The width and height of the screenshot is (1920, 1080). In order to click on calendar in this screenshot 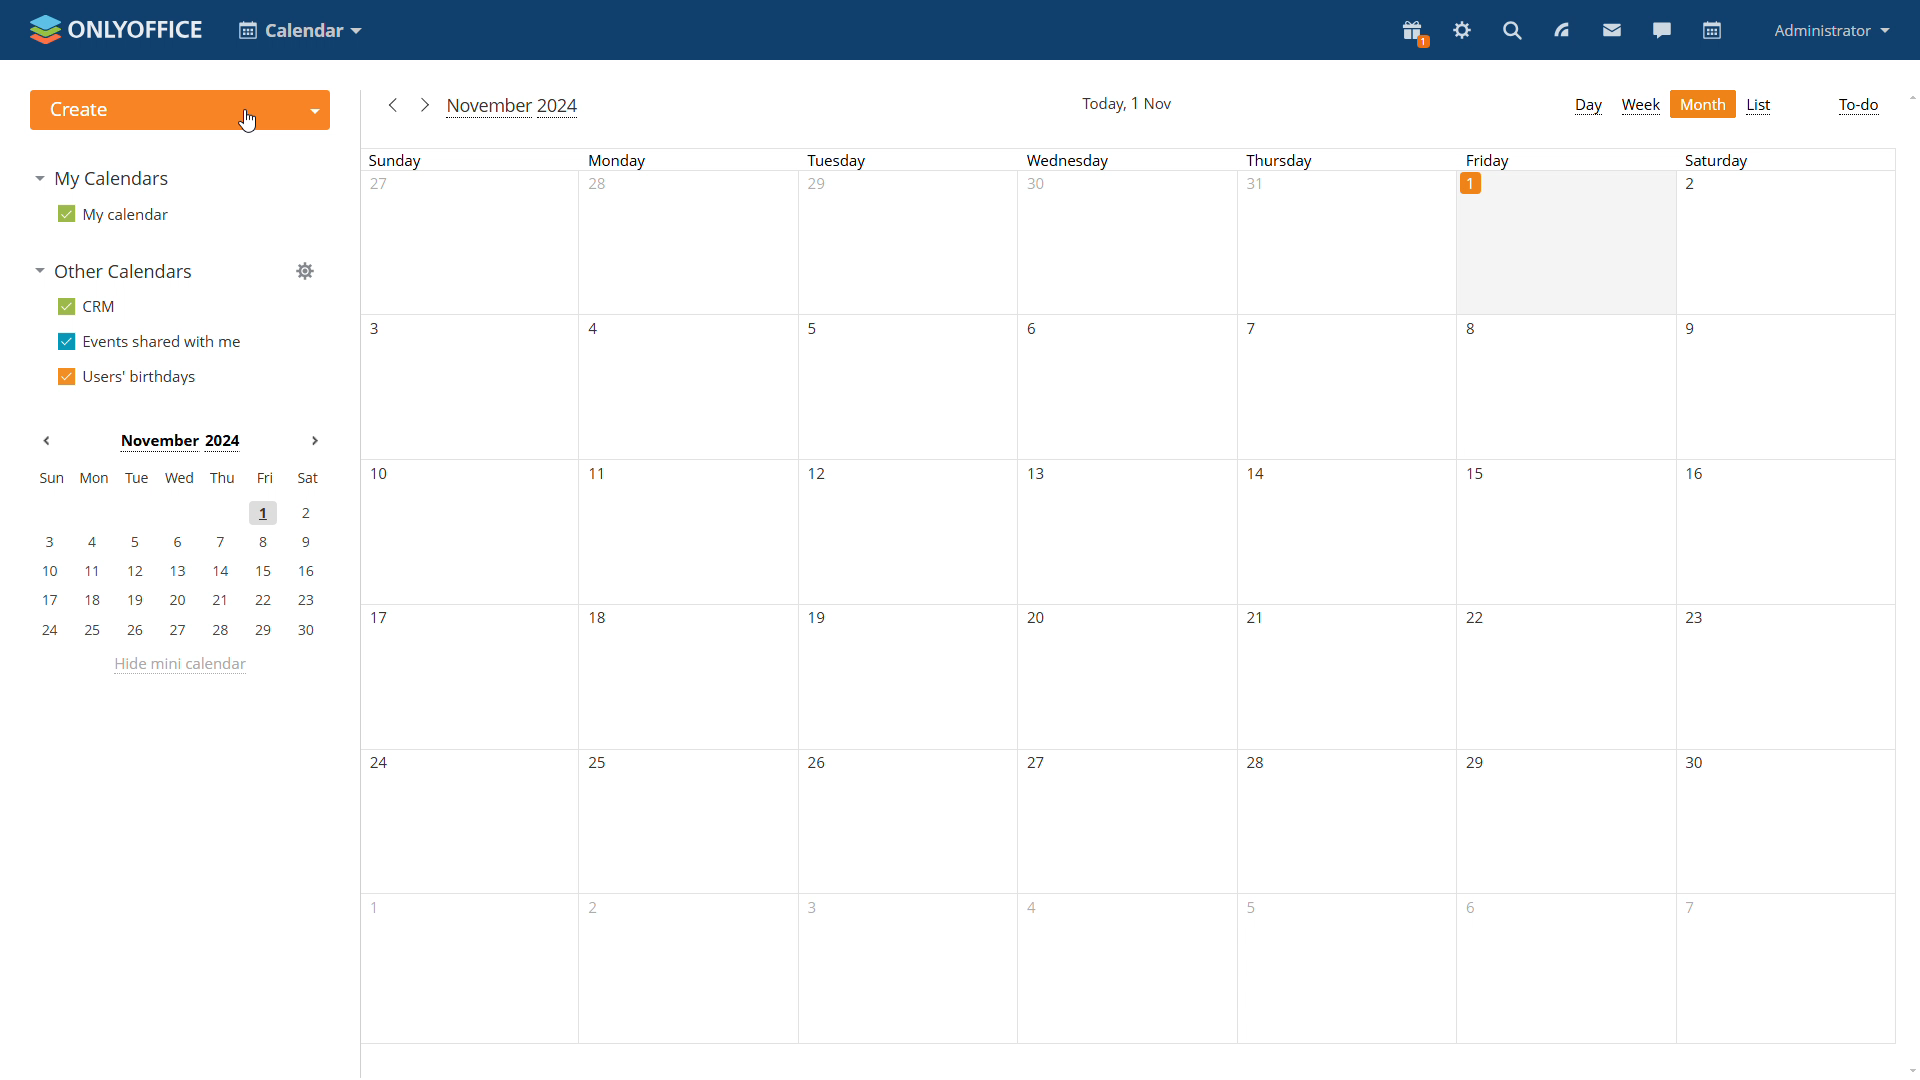, I will do `click(1713, 31)`.